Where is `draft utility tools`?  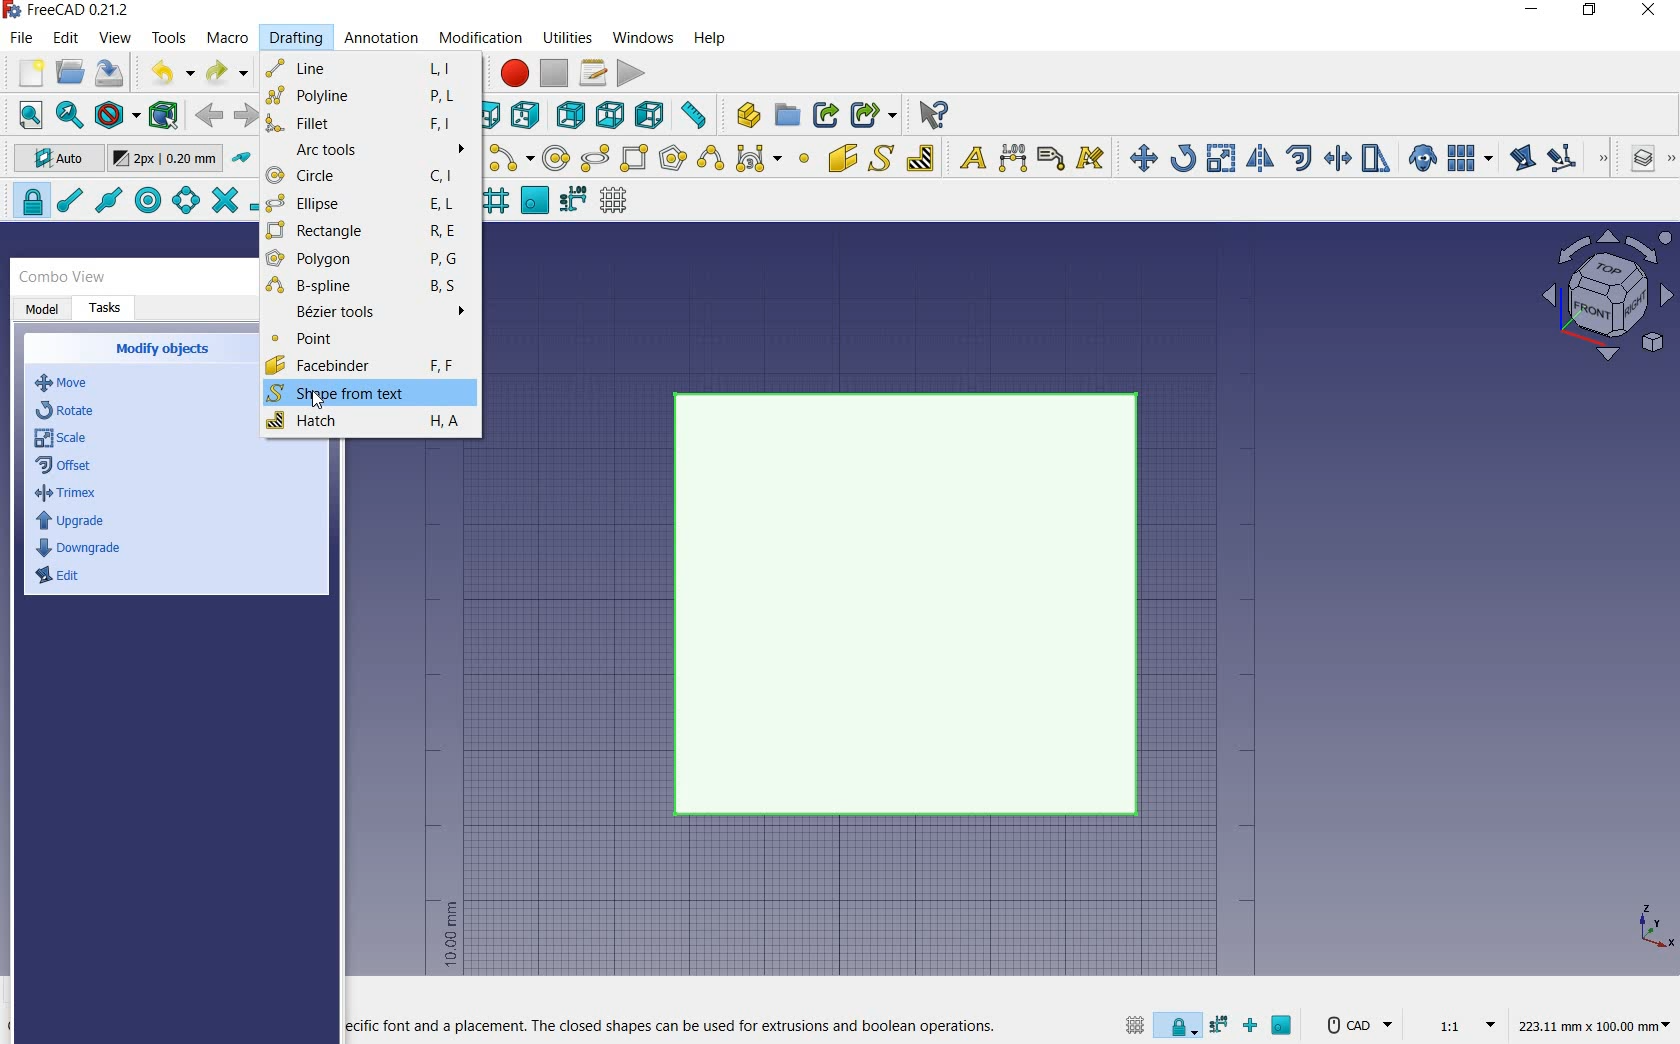
draft utility tools is located at coordinates (1669, 160).